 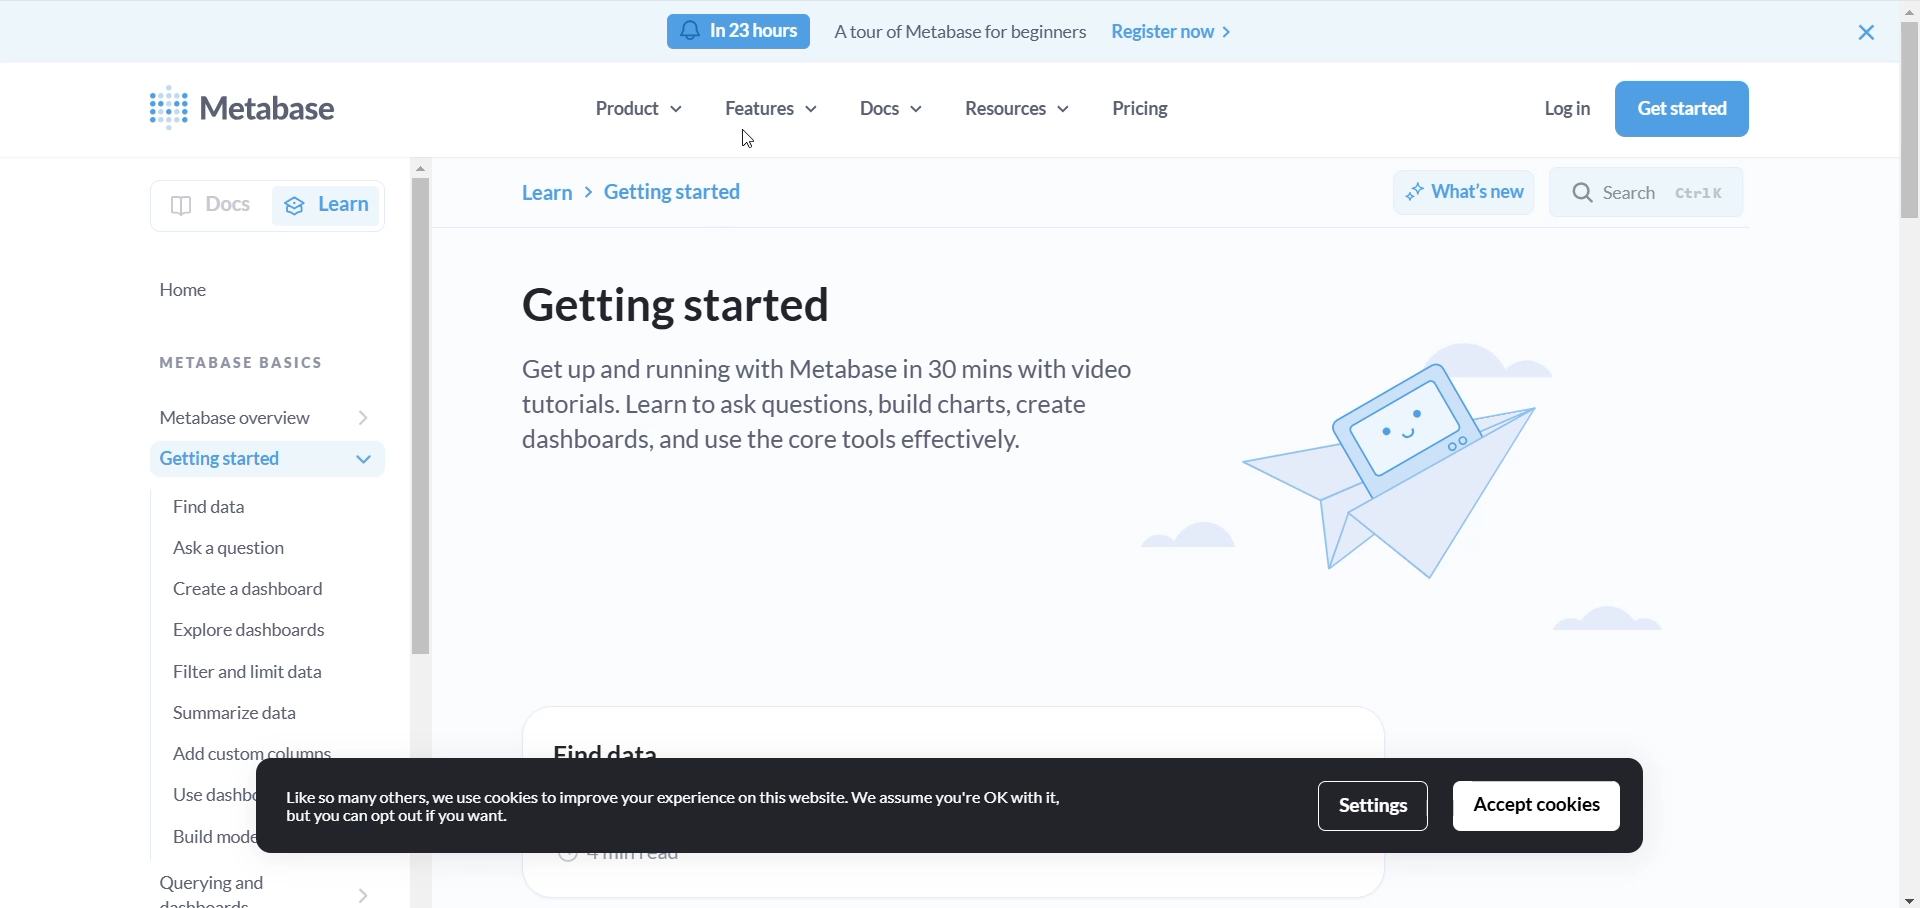 I want to click on movedown, so click(x=1908, y=898).